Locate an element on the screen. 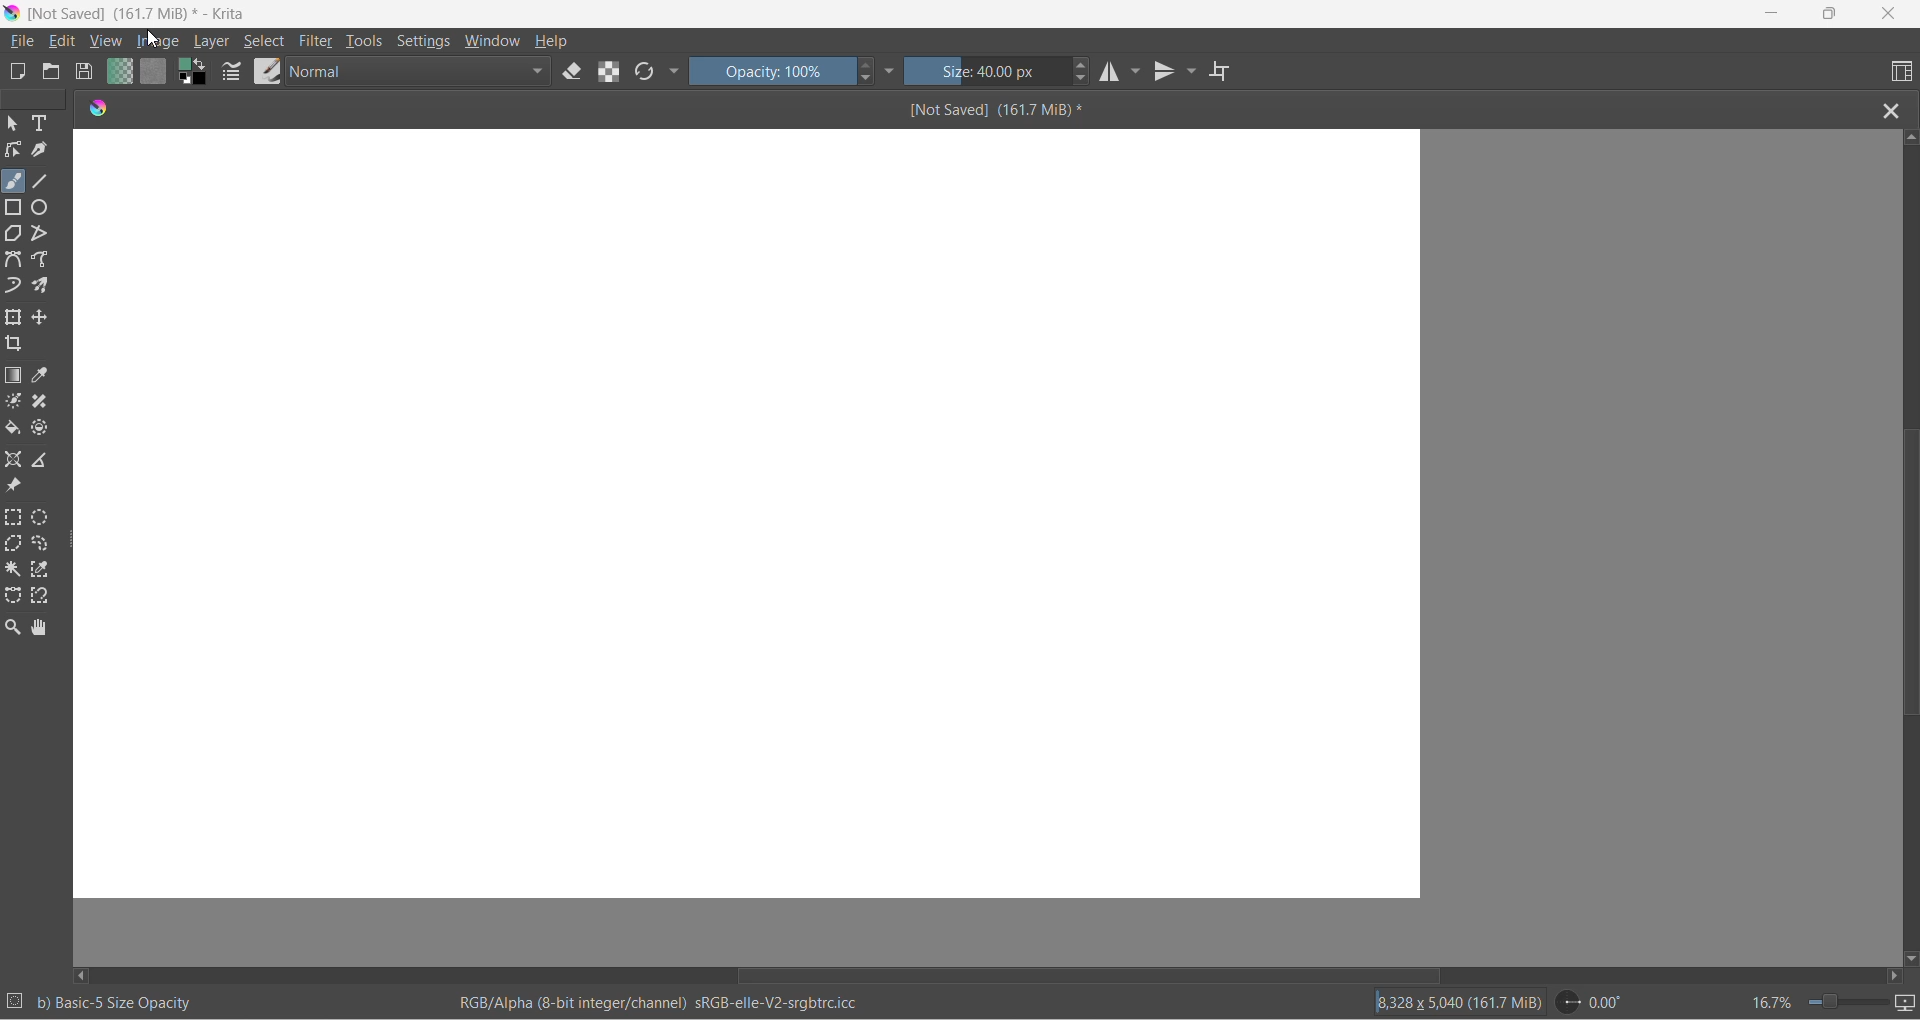 The height and width of the screenshot is (1020, 1920). scroll up button is located at coordinates (1909, 136).